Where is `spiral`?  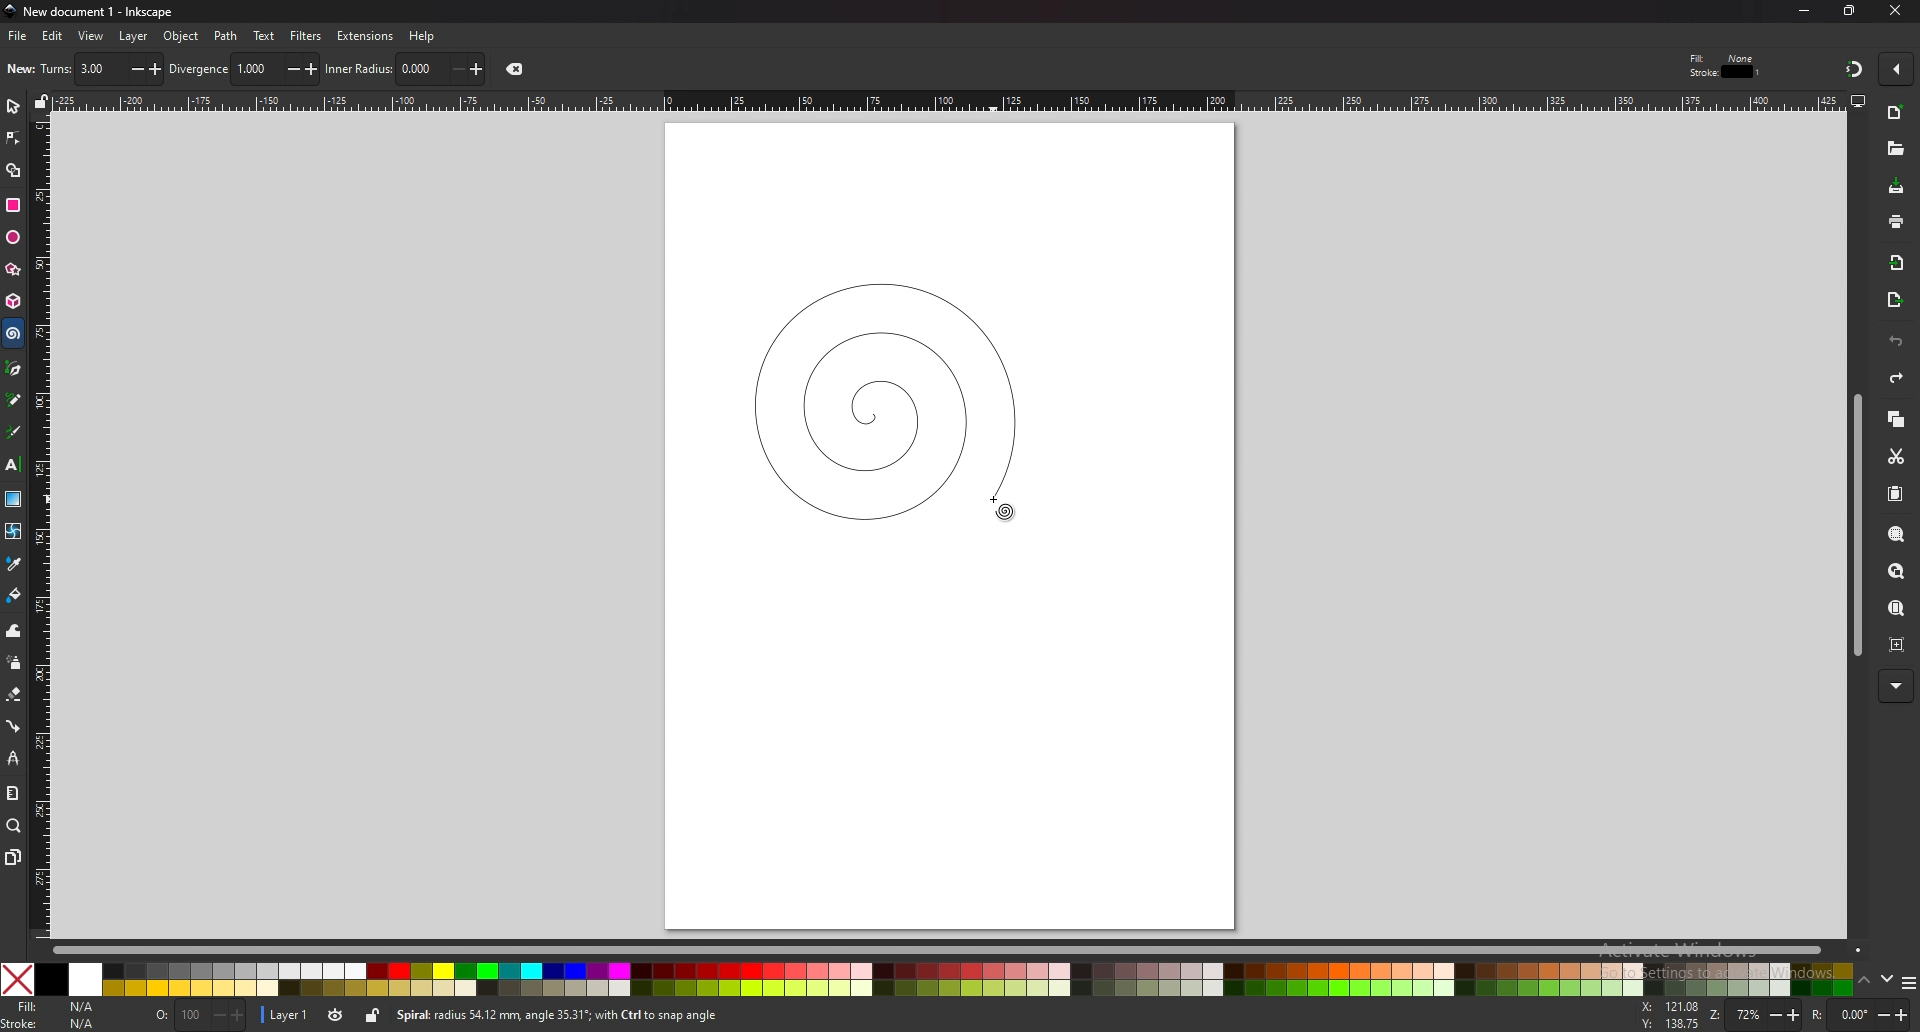 spiral is located at coordinates (14, 334).